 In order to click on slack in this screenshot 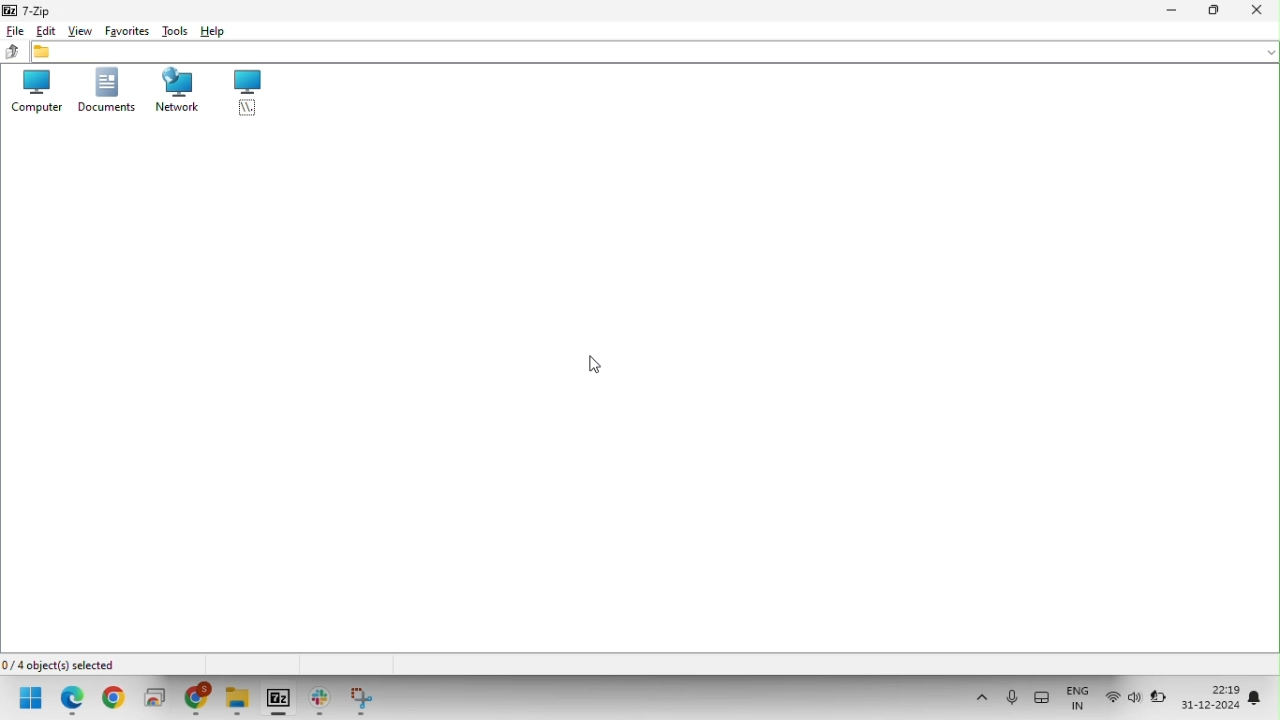, I will do `click(317, 701)`.